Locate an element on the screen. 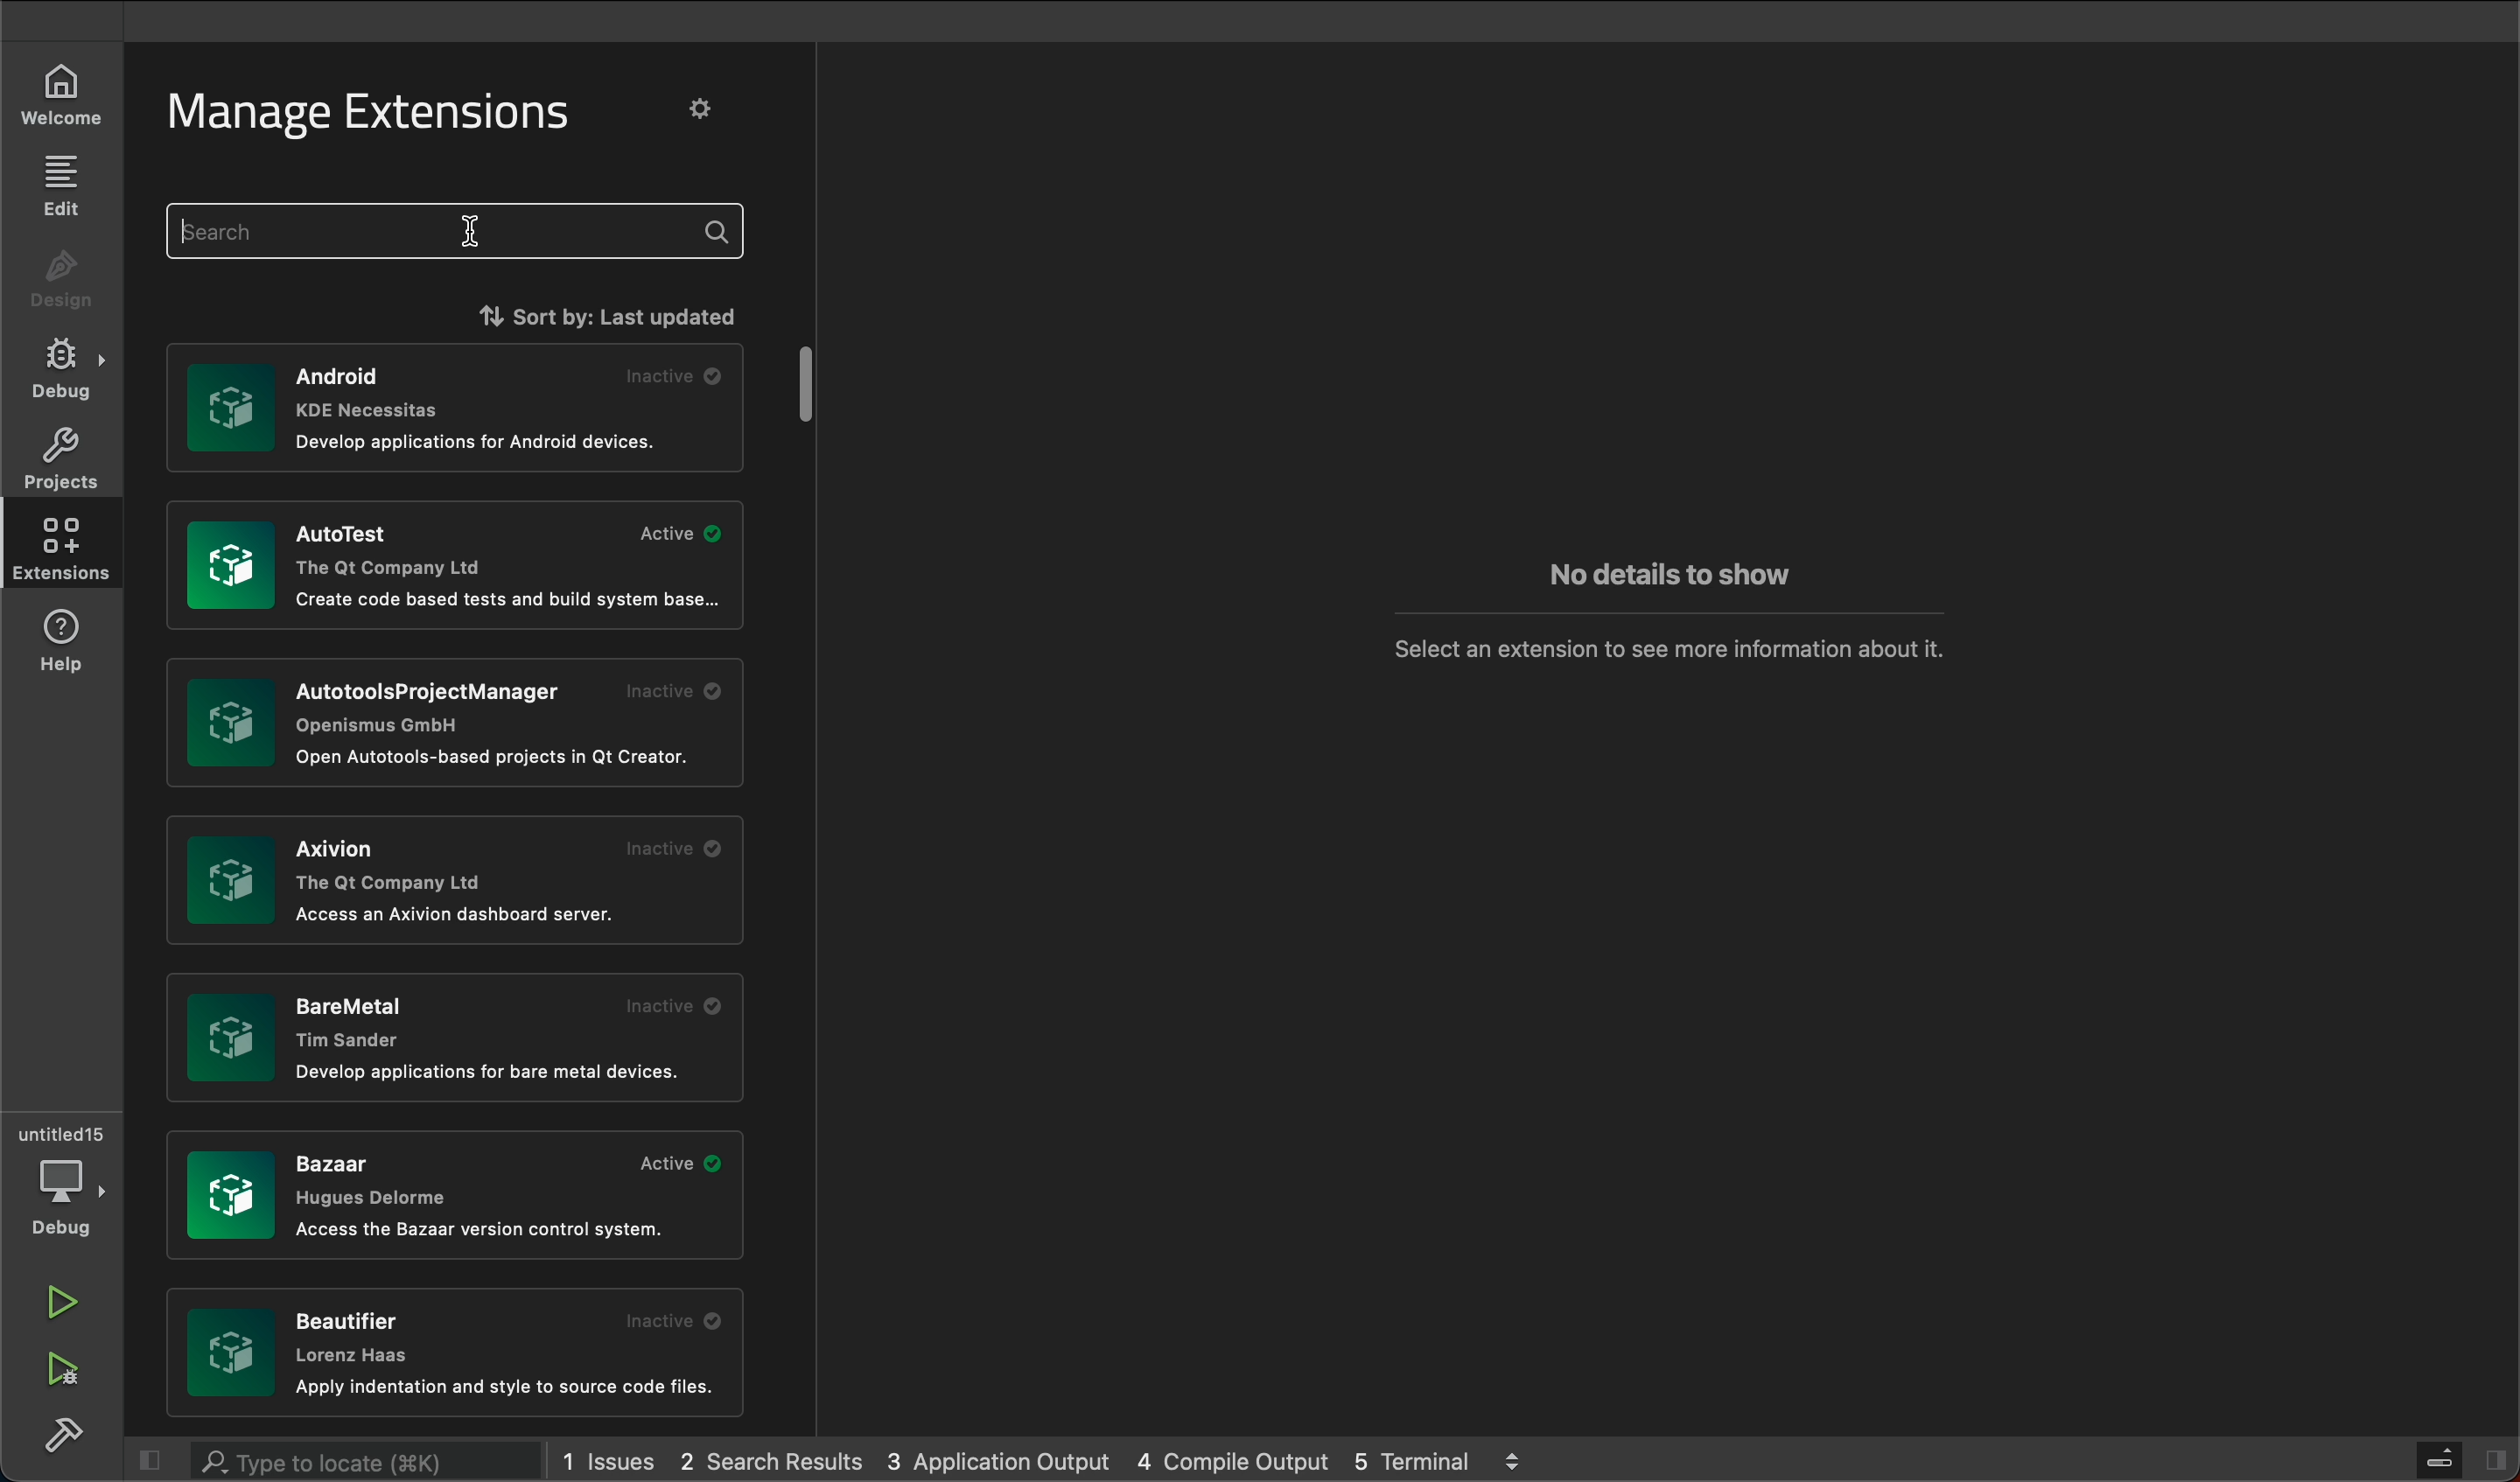  logs is located at coordinates (1051, 1460).